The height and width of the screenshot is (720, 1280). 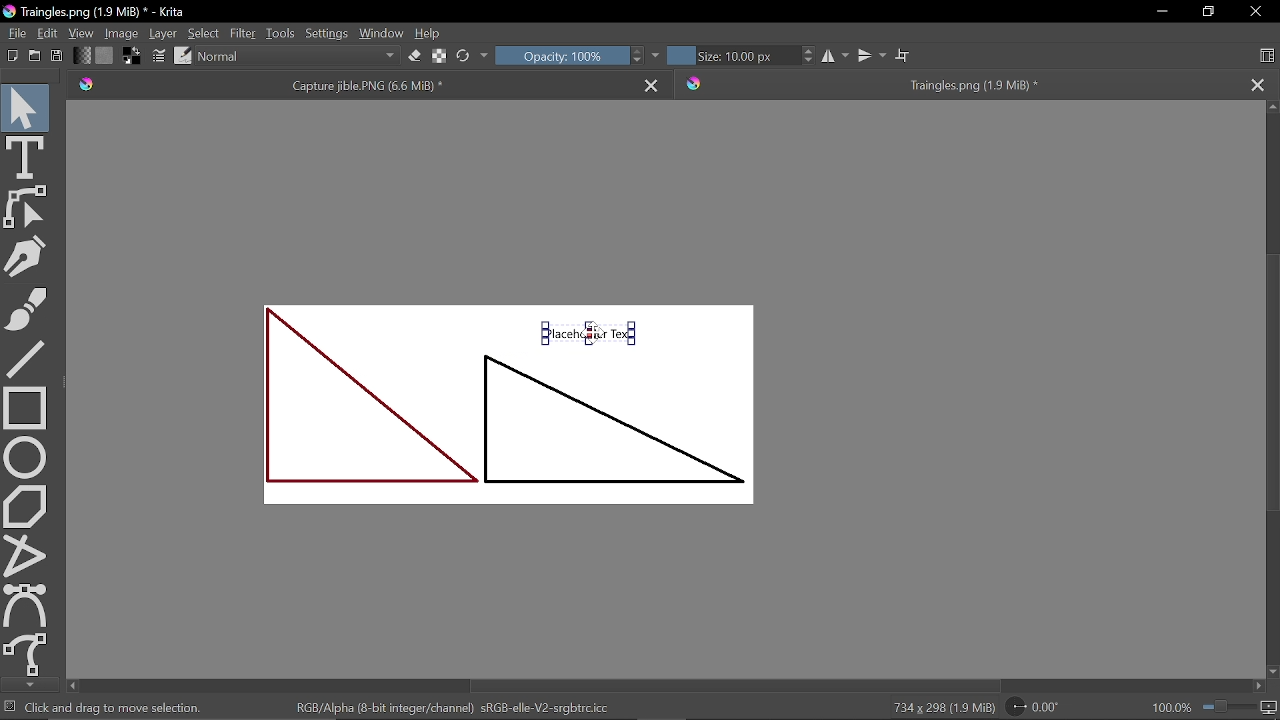 What do you see at coordinates (904, 53) in the screenshot?
I see `Wrap around mode` at bounding box center [904, 53].